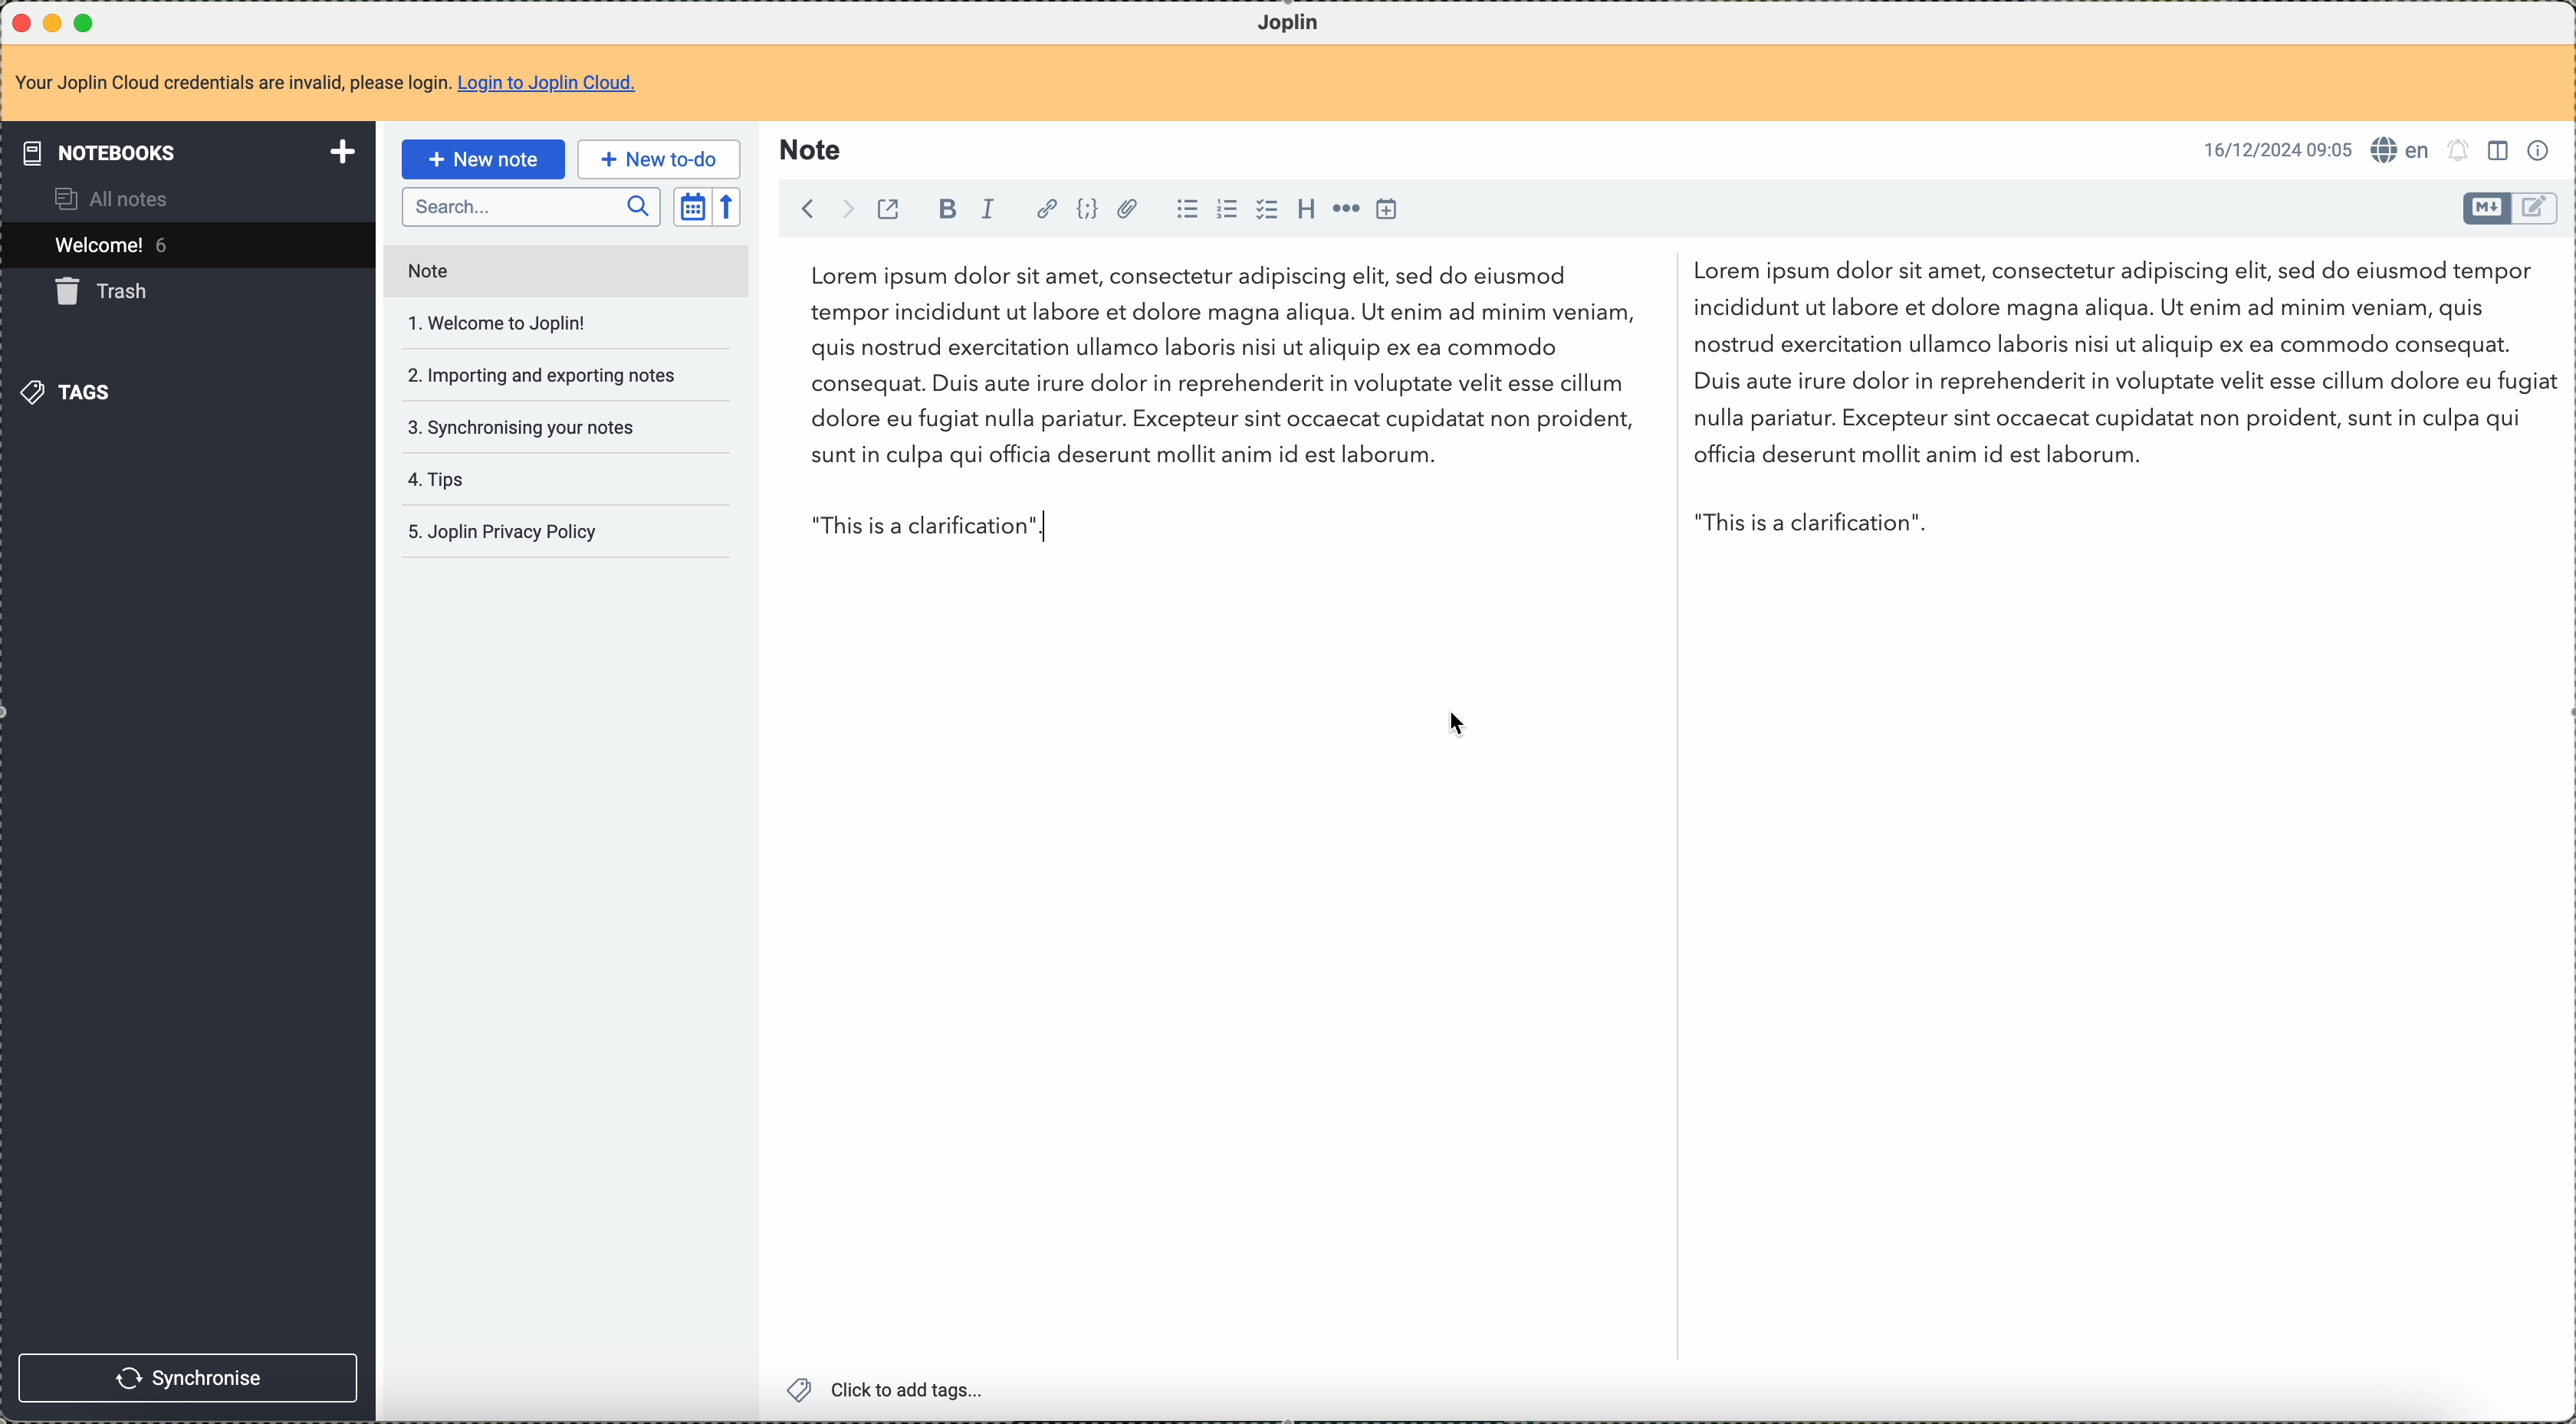 This screenshot has height=1424, width=2576. I want to click on set notifications, so click(2462, 151).